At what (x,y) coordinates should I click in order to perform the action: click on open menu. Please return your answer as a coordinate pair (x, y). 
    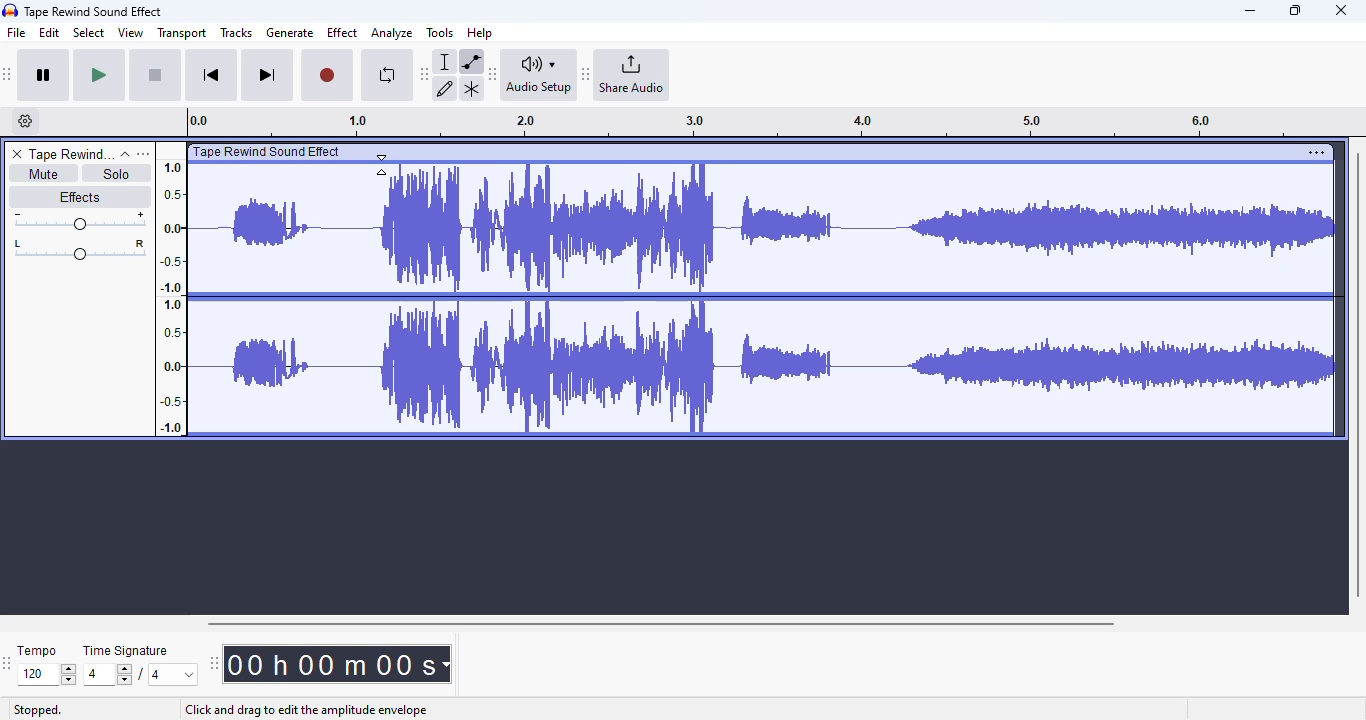
    Looking at the image, I should click on (143, 153).